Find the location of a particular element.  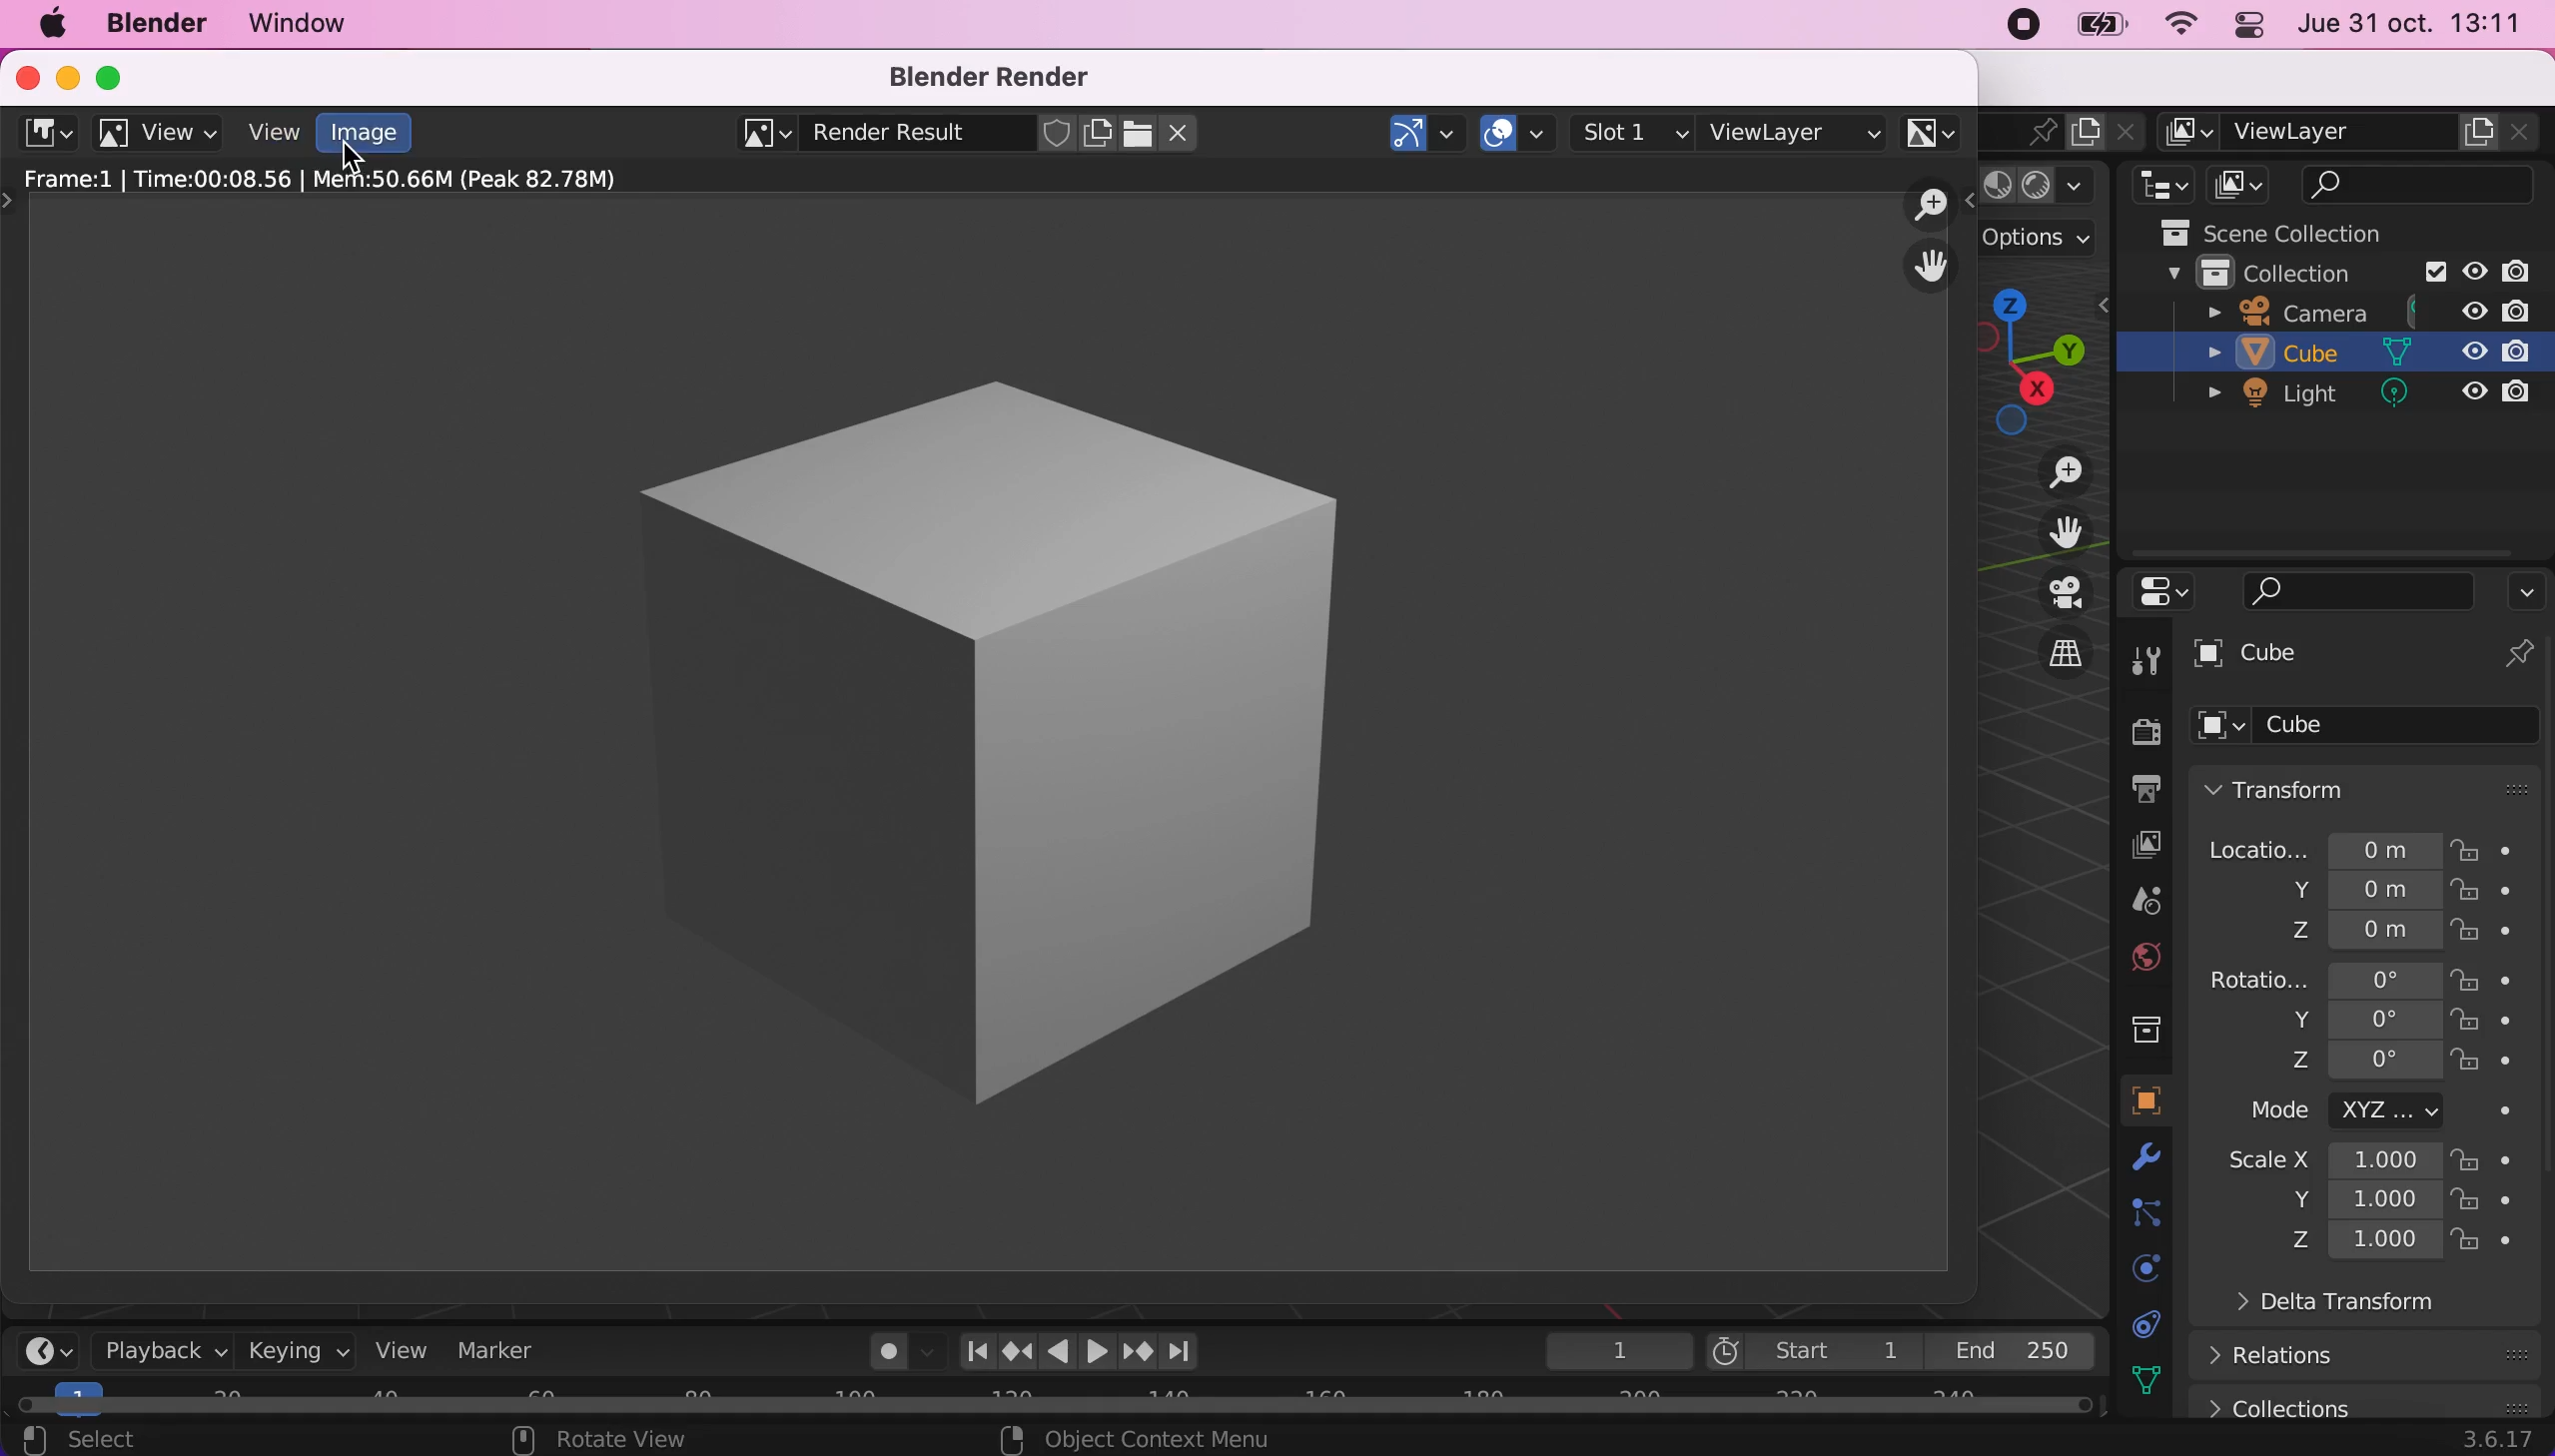

switch the current view is located at coordinates (2046, 652).